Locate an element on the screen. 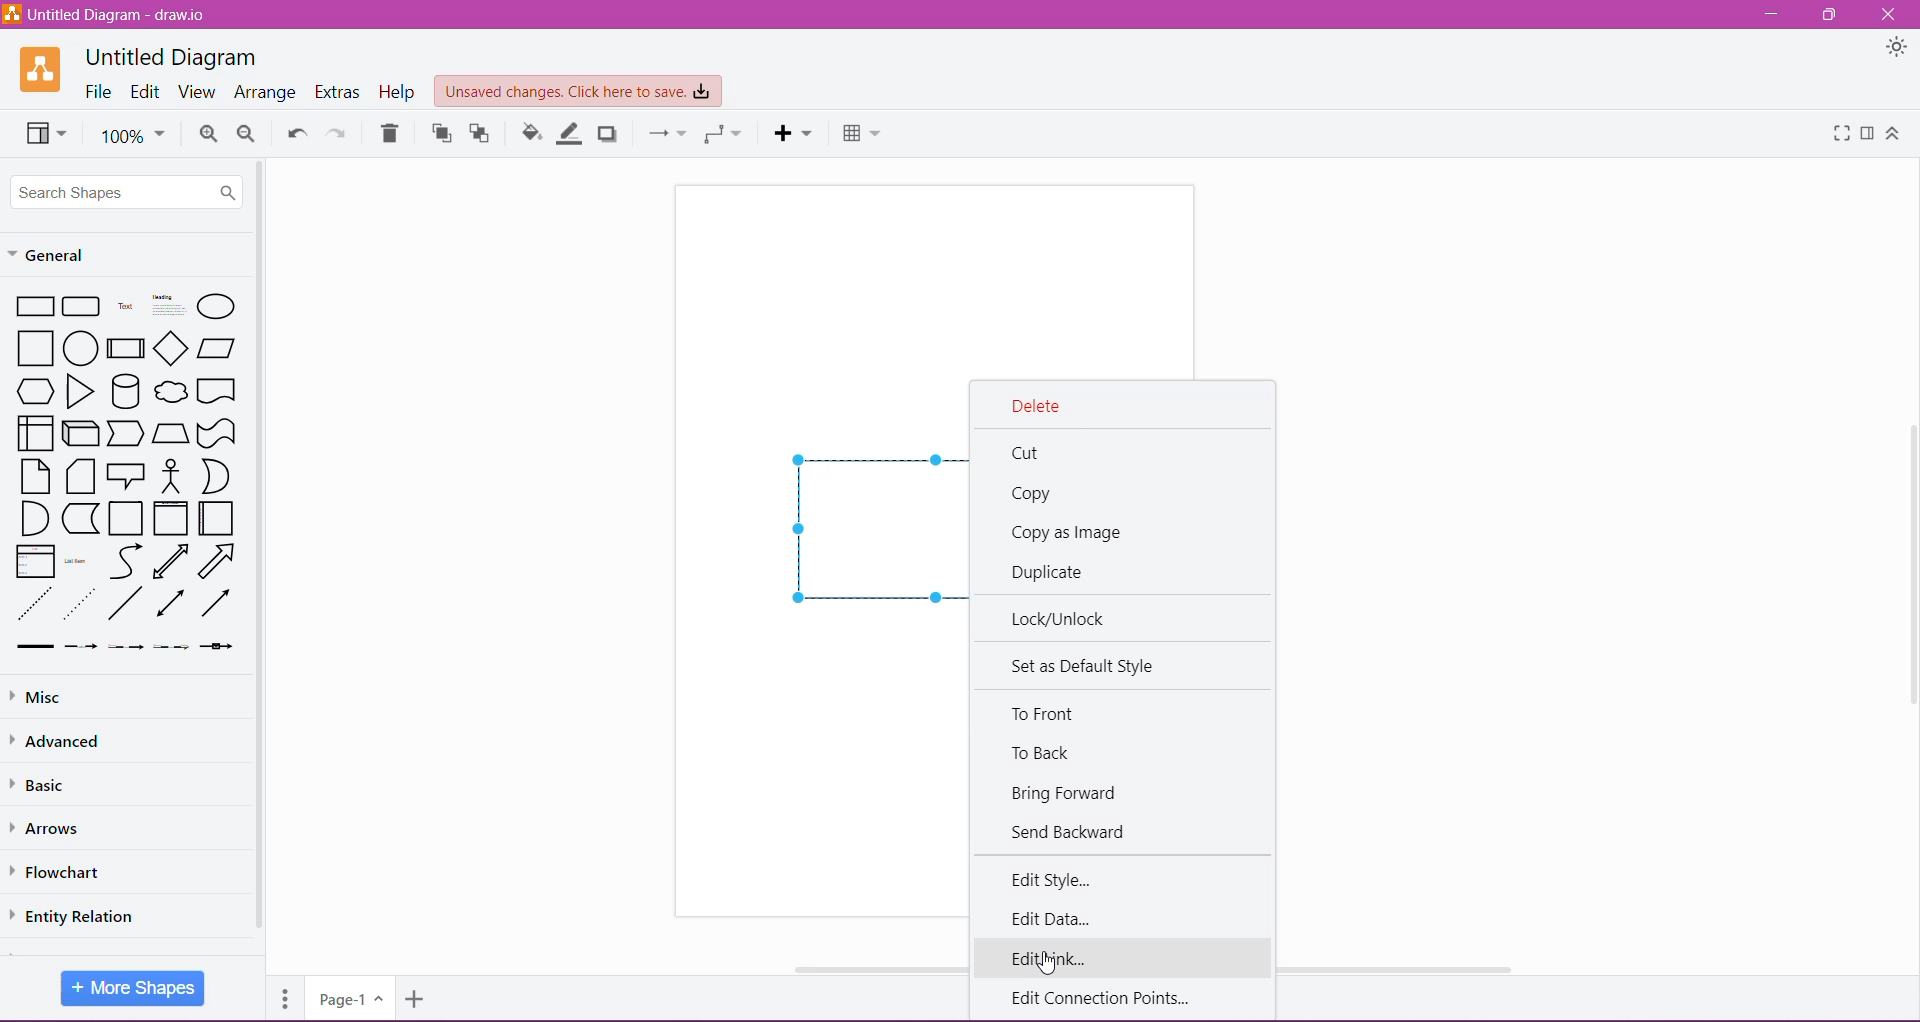 The width and height of the screenshot is (1920, 1022). Zoom is located at coordinates (132, 134).